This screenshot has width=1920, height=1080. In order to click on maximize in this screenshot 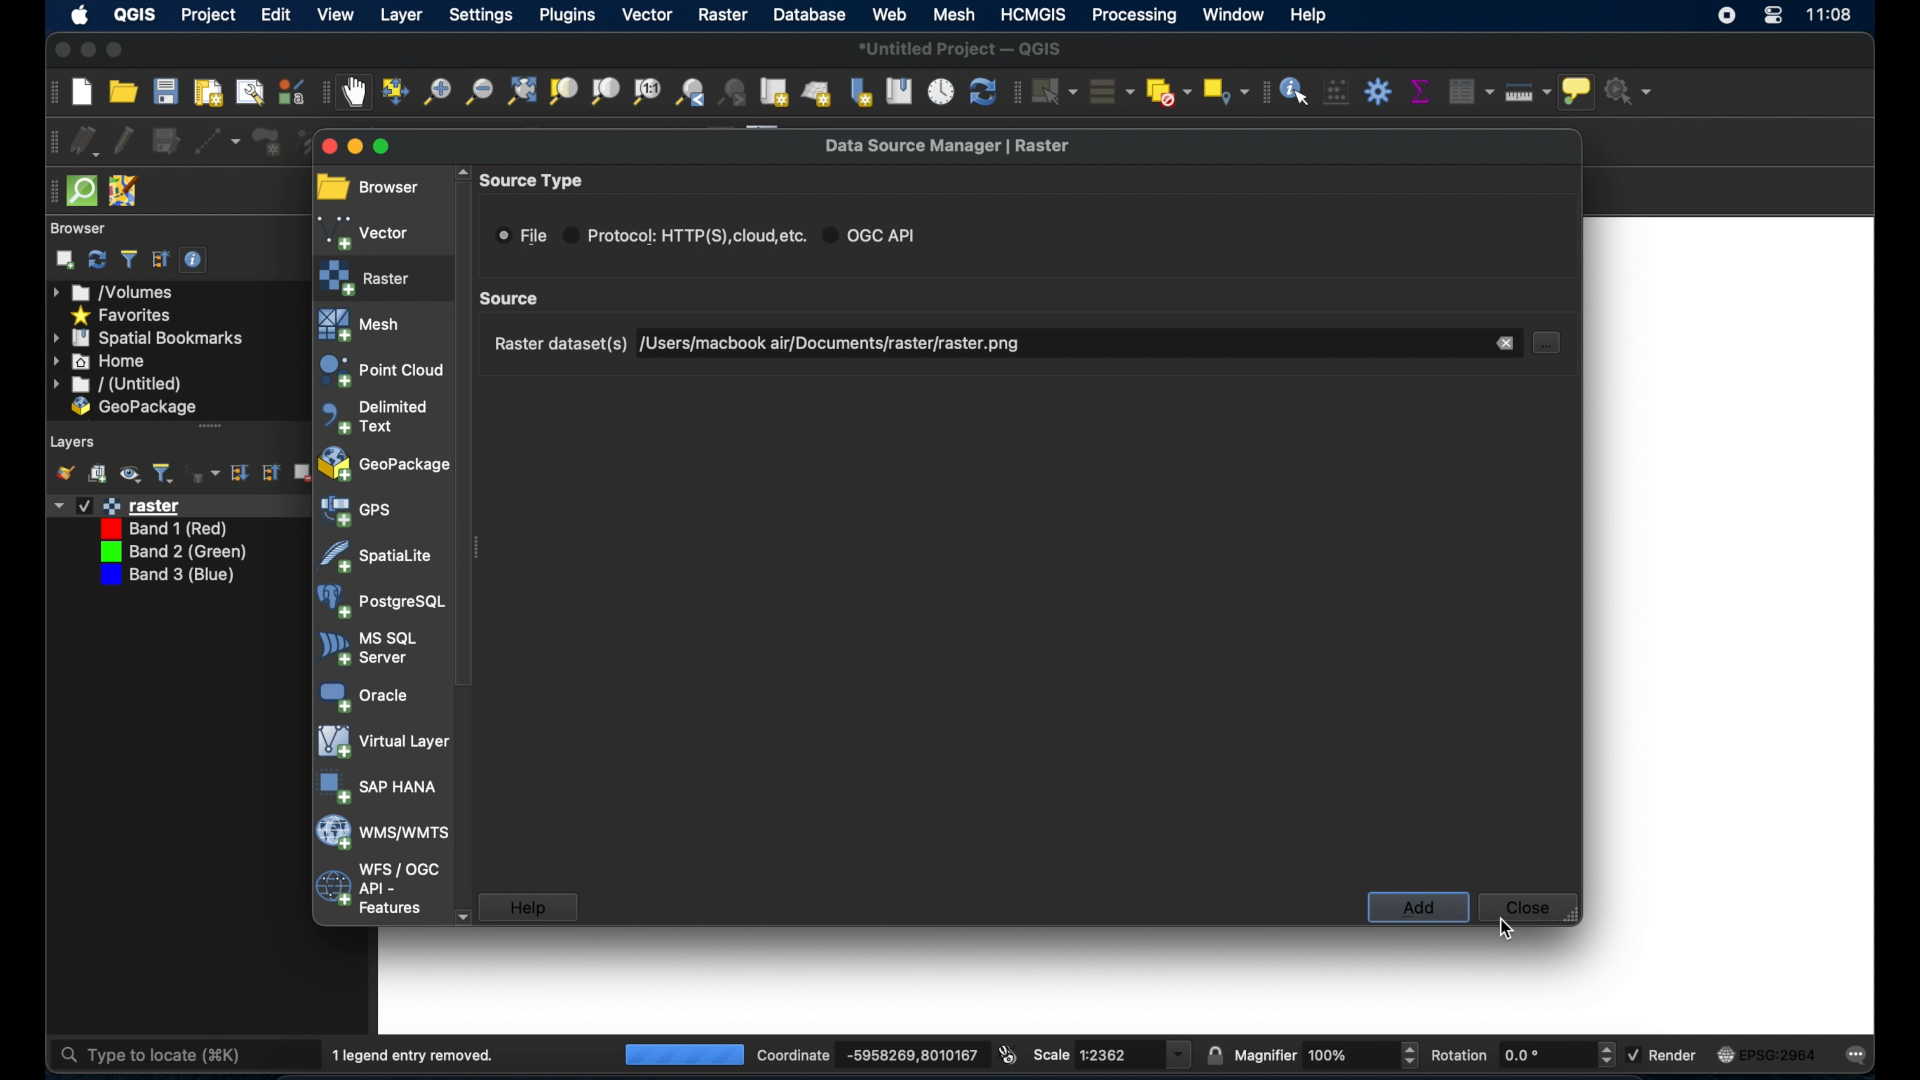, I will do `click(383, 147)`.